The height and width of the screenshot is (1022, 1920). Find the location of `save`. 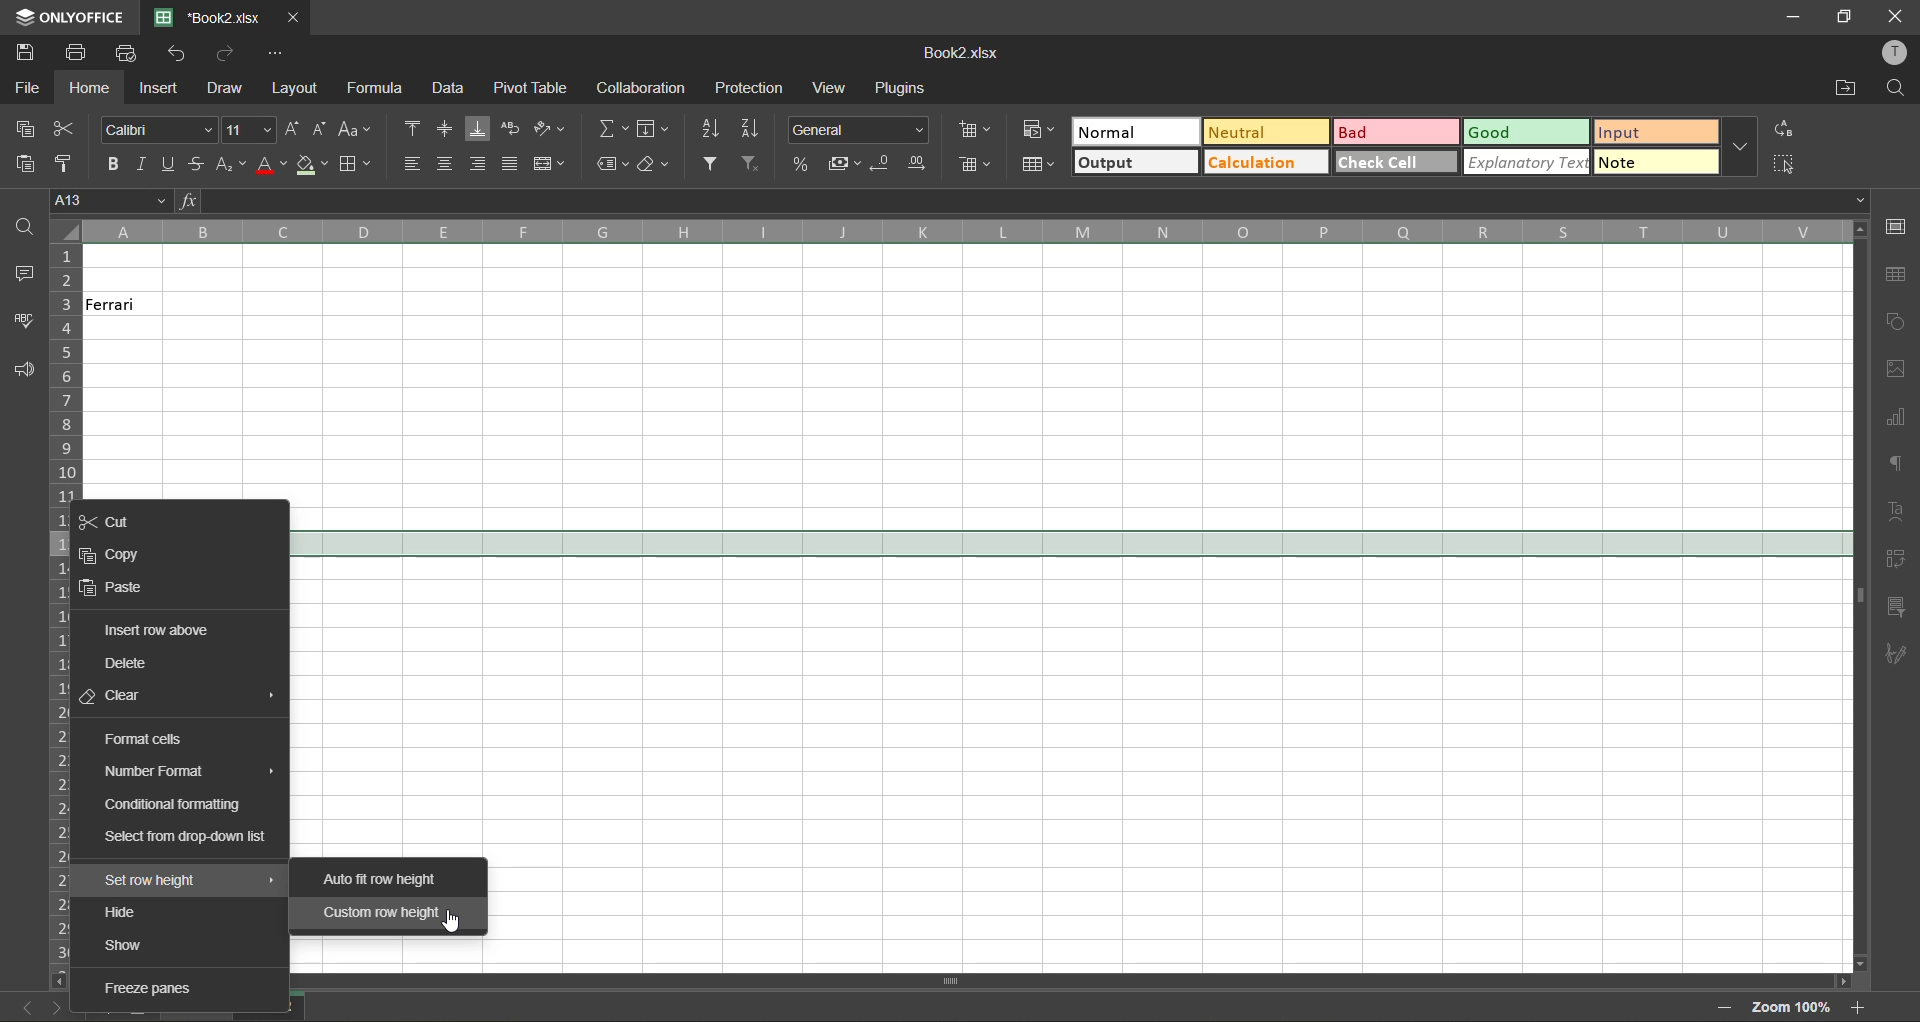

save is located at coordinates (23, 53).